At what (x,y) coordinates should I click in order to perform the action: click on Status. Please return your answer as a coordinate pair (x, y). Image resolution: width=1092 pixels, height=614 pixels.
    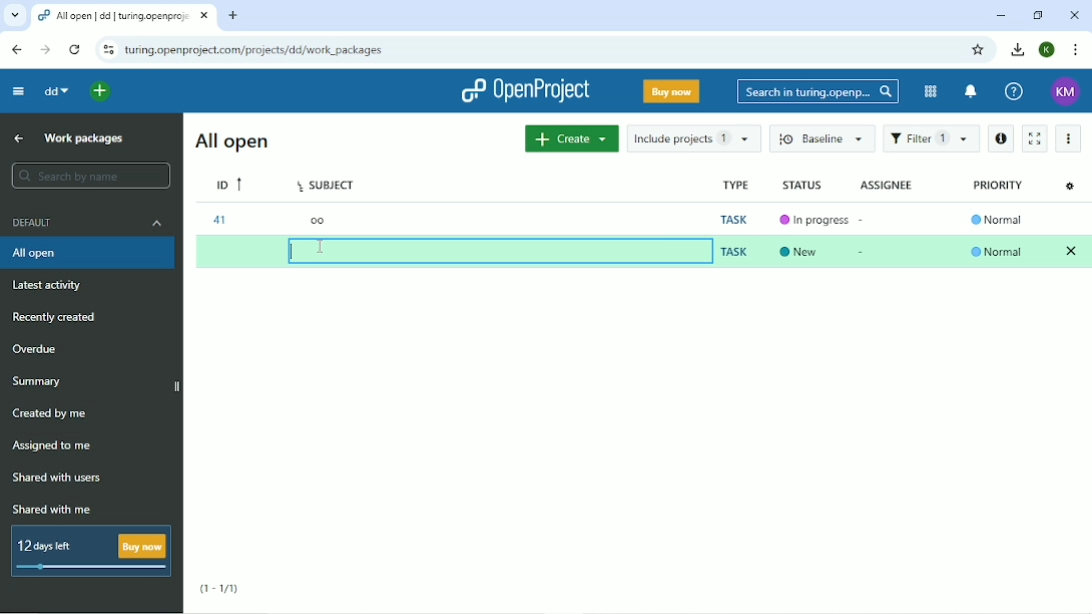
    Looking at the image, I should click on (801, 186).